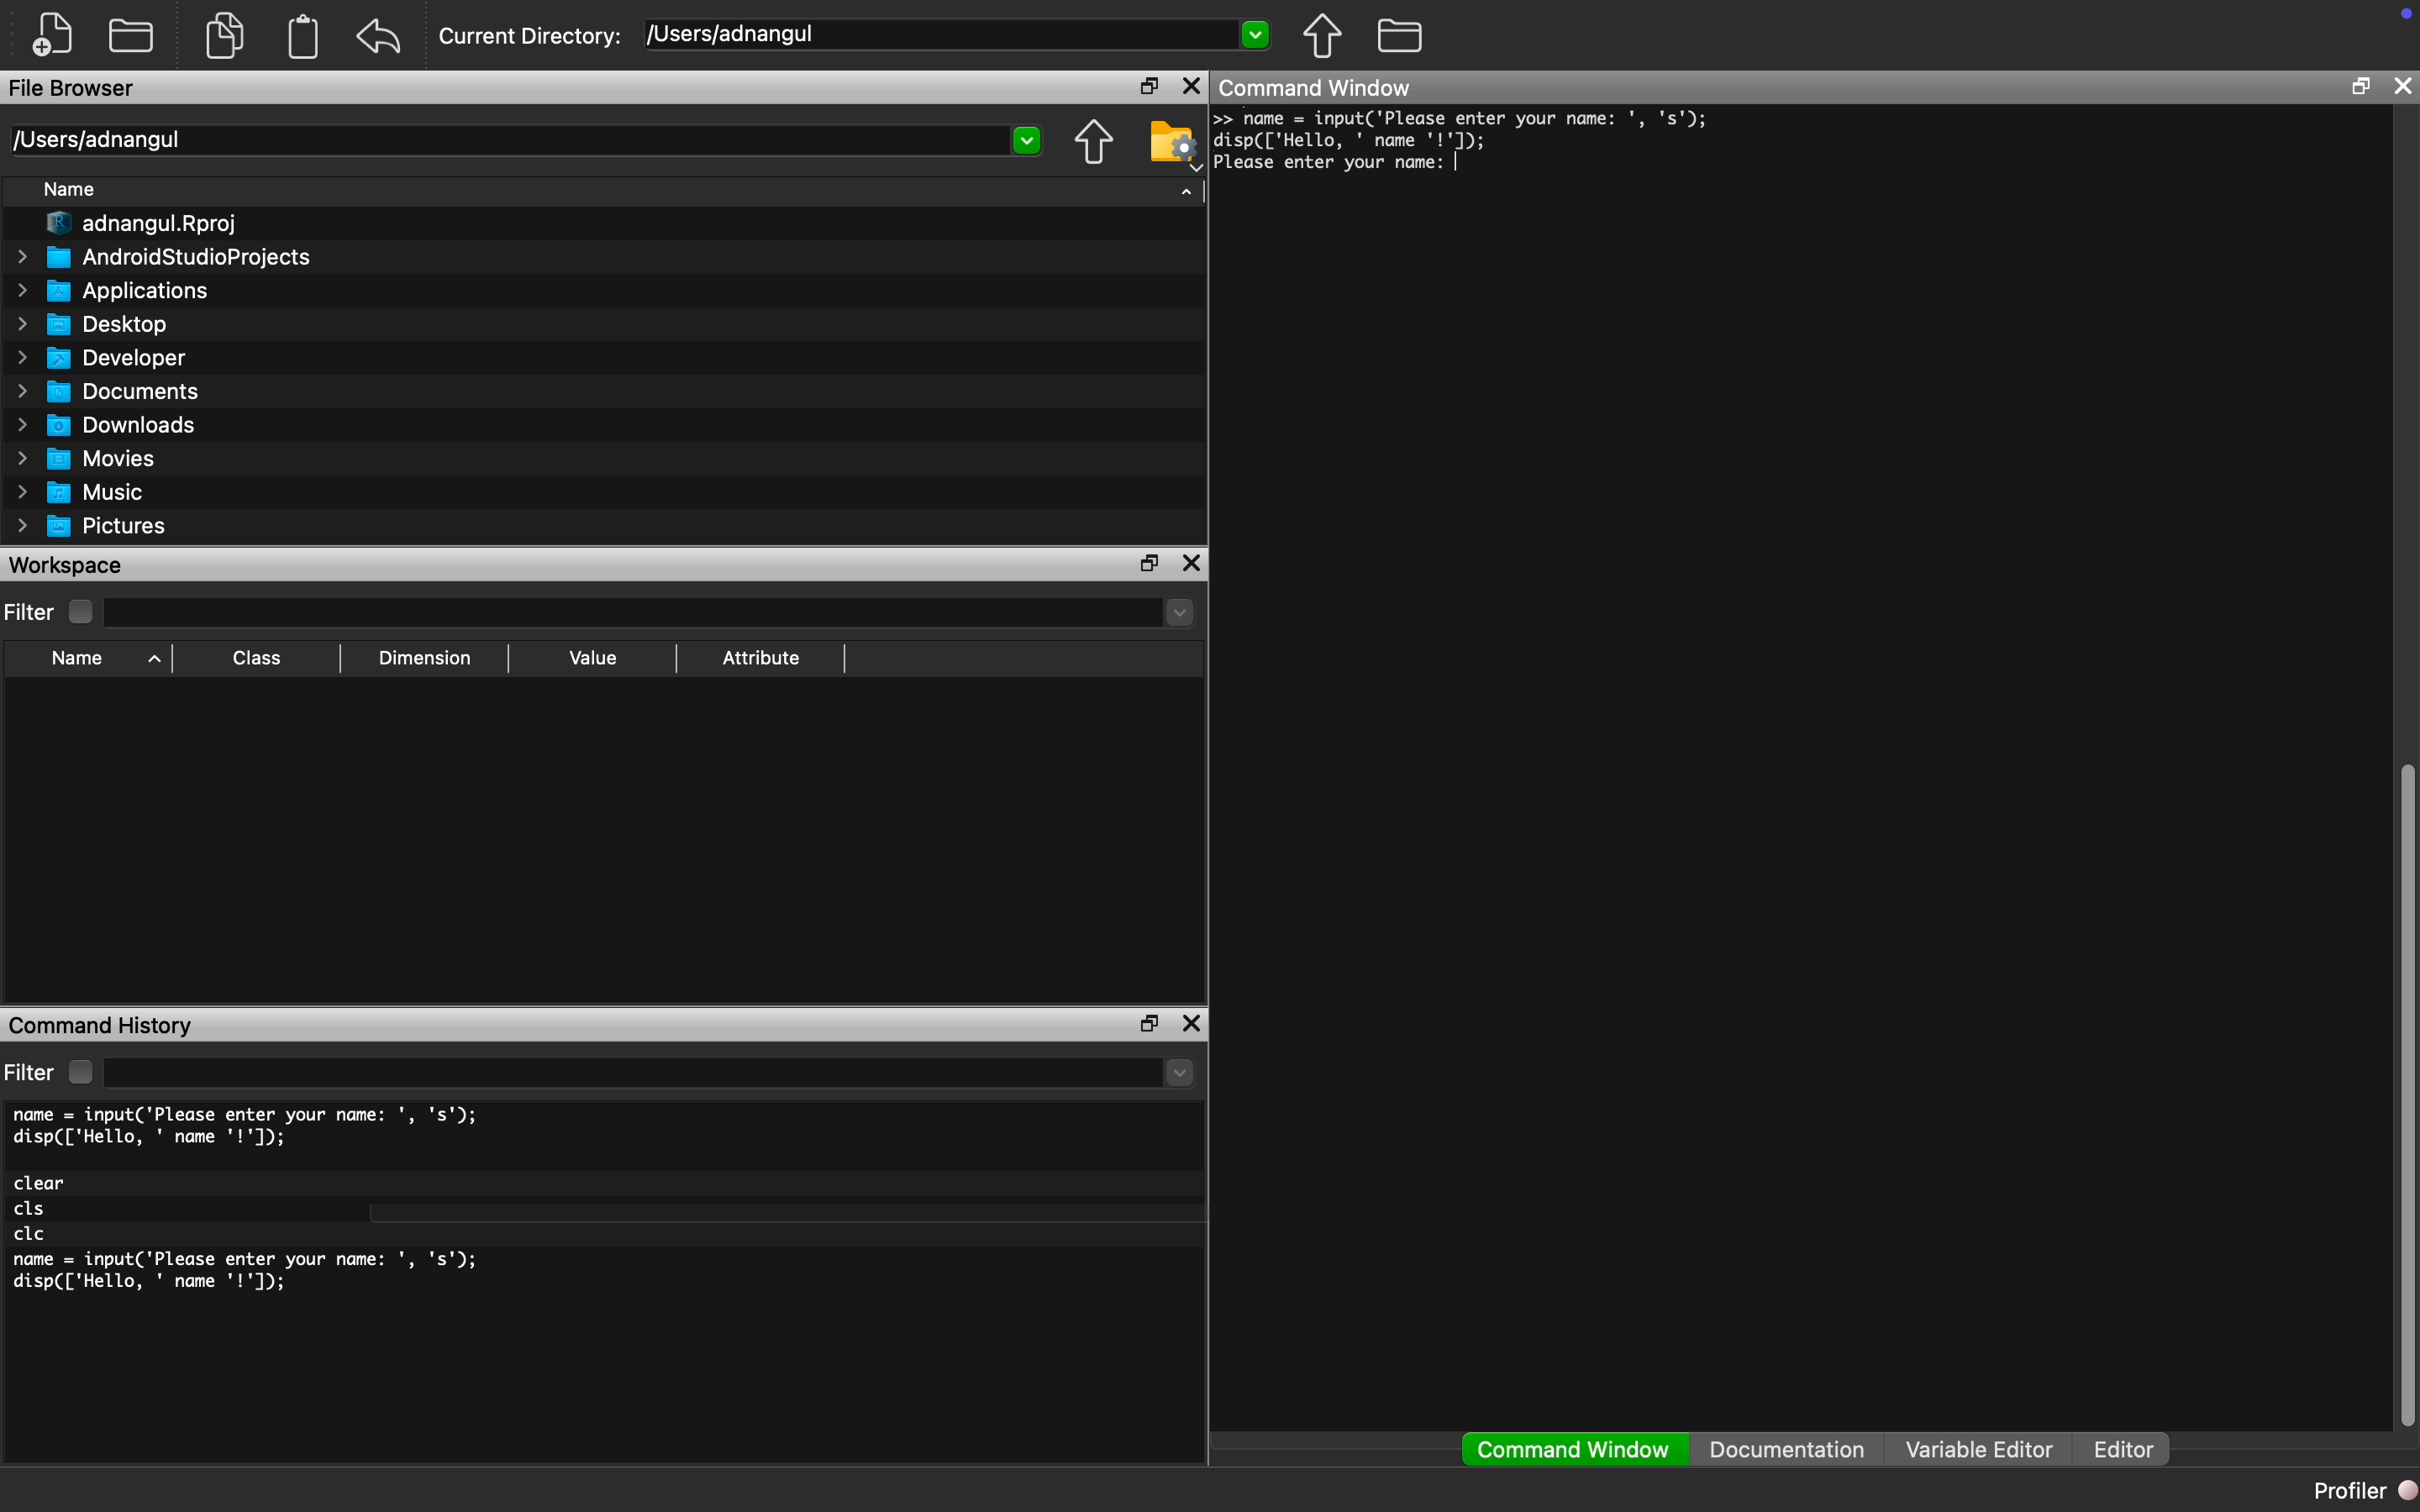 This screenshot has width=2420, height=1512. I want to click on close, so click(2402, 85).